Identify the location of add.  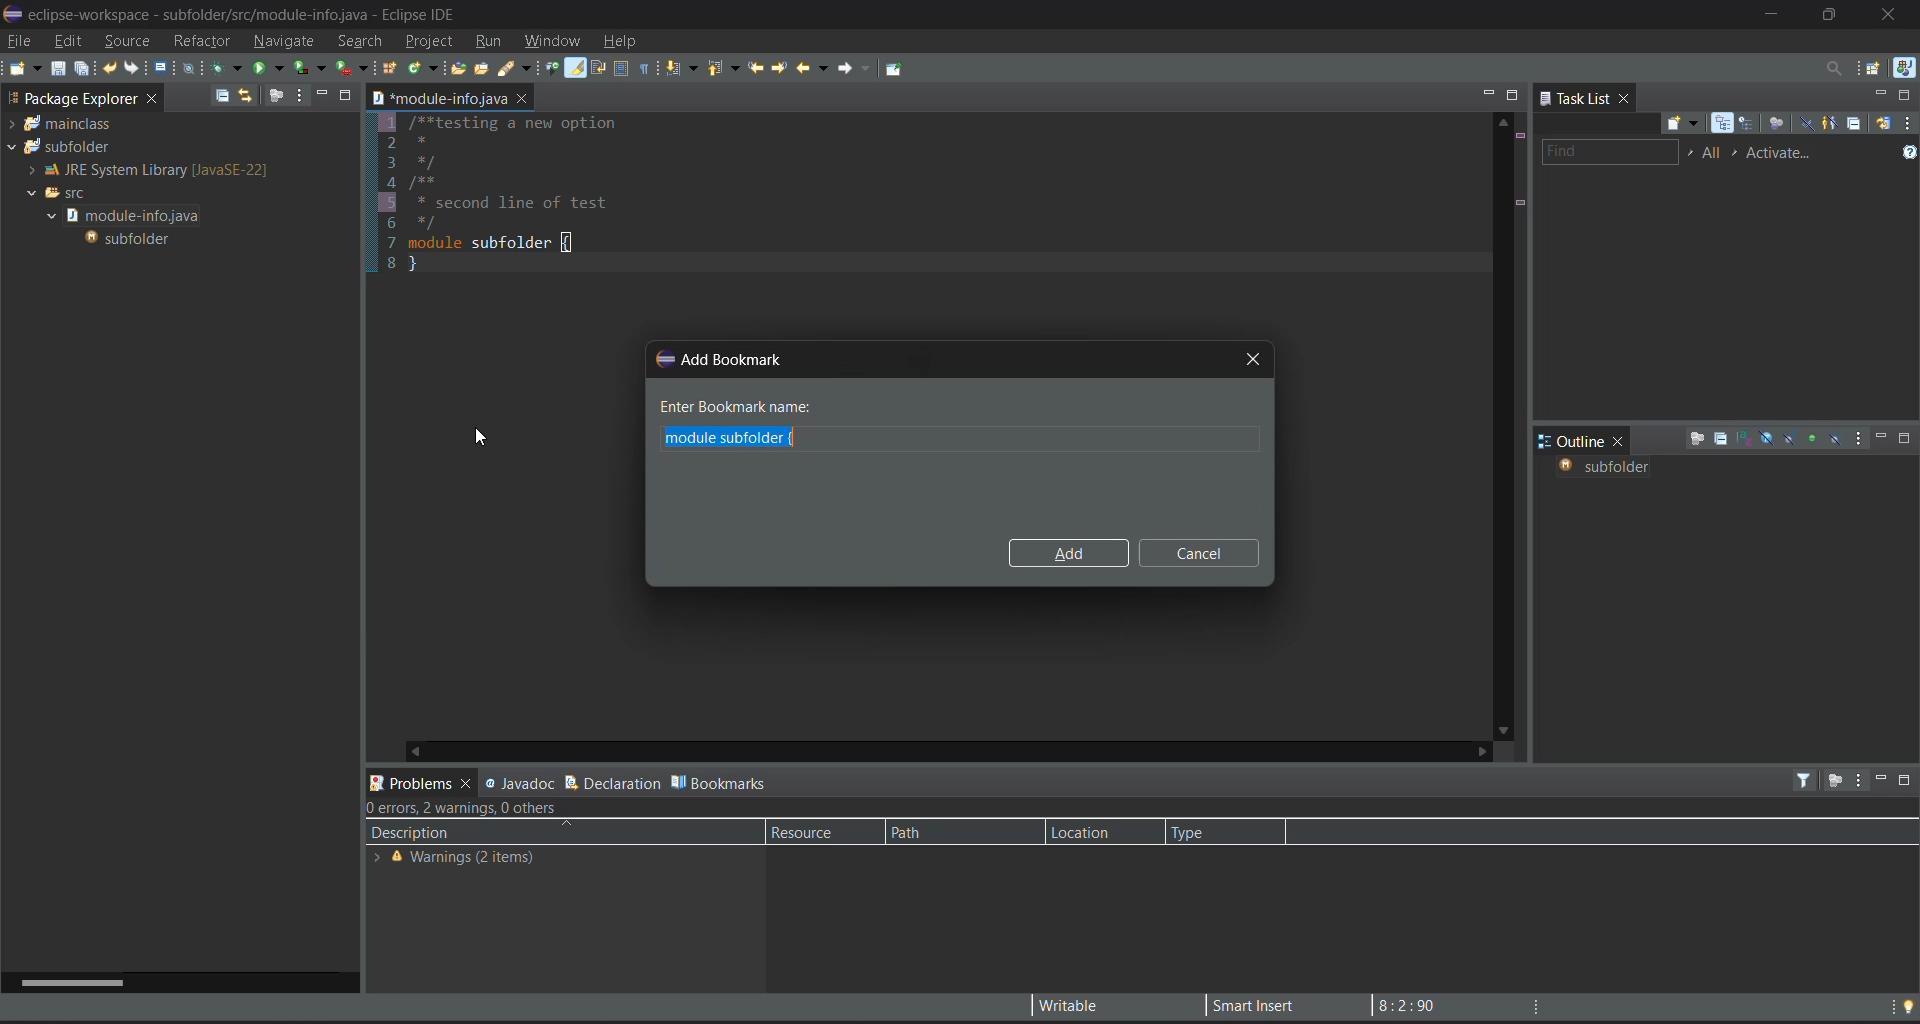
(1070, 556).